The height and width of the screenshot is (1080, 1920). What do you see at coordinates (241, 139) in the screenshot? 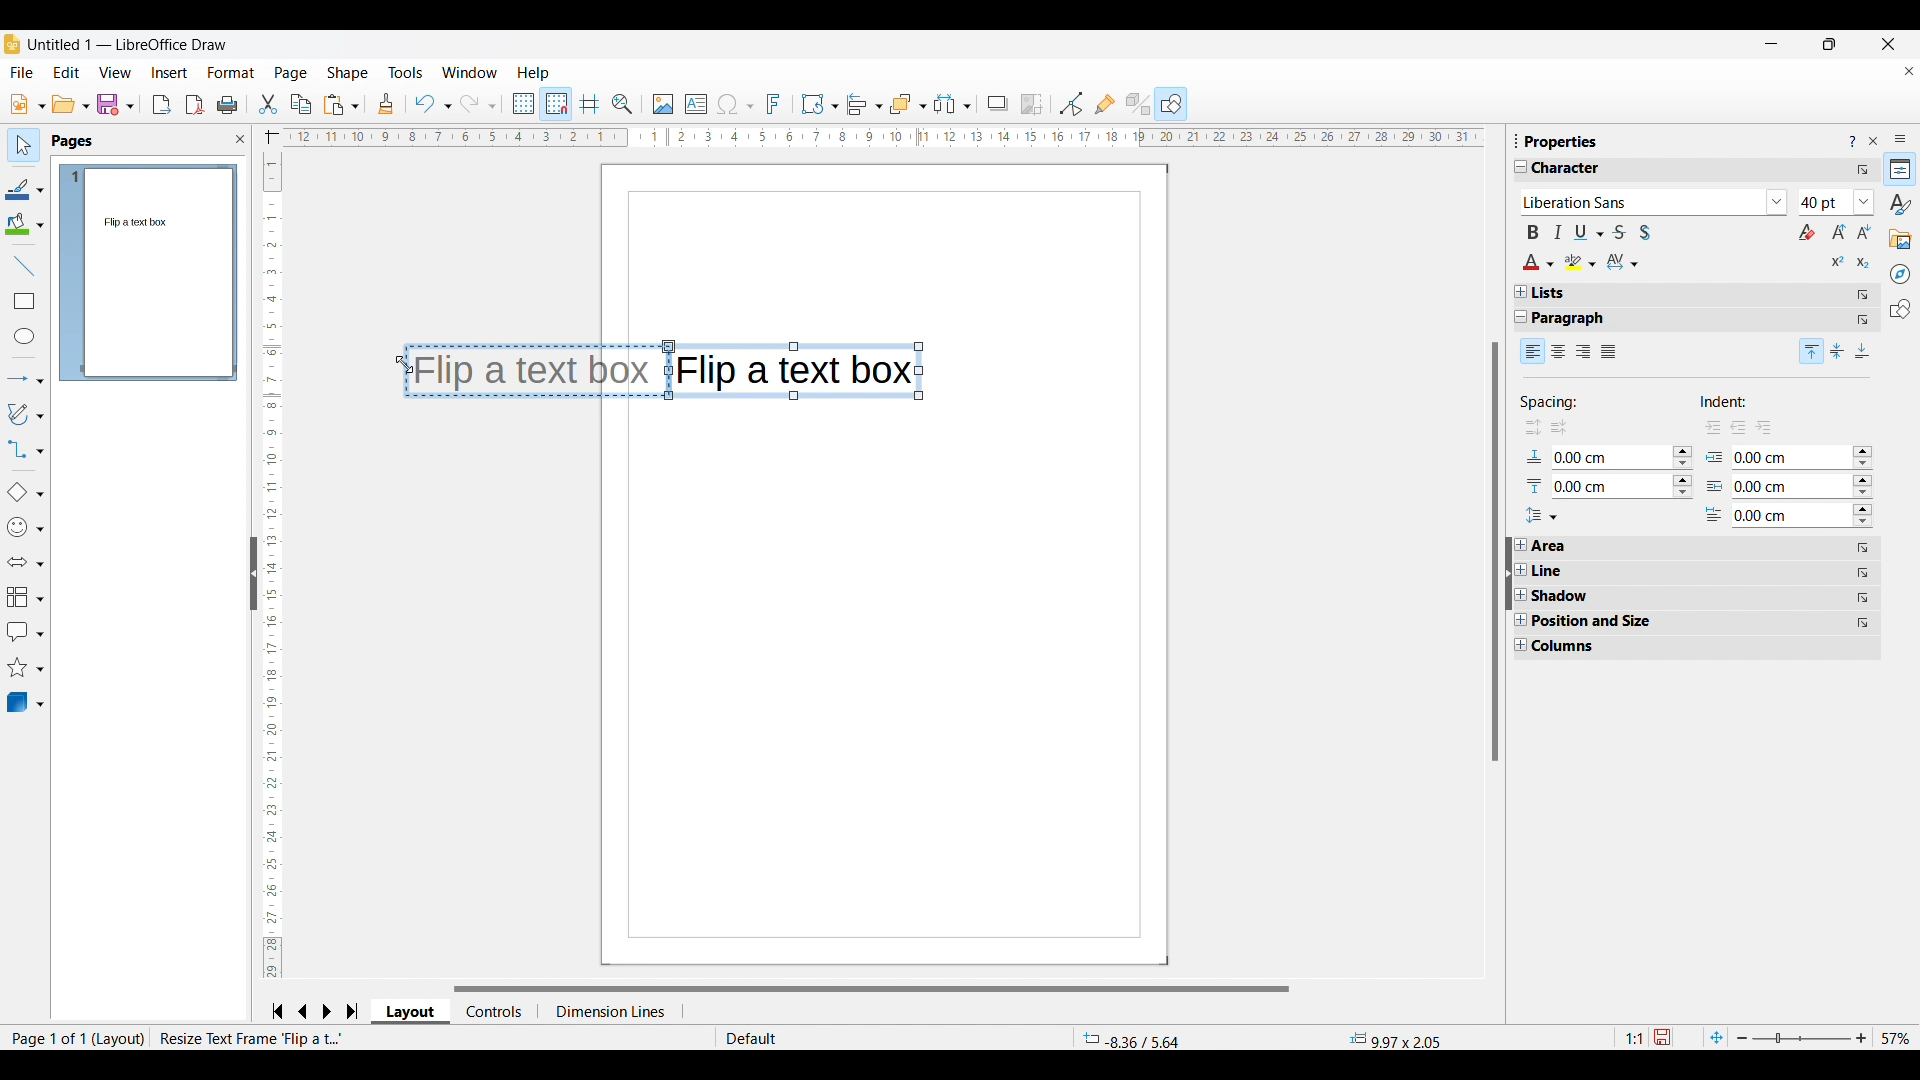
I see `Close sidebar` at bounding box center [241, 139].